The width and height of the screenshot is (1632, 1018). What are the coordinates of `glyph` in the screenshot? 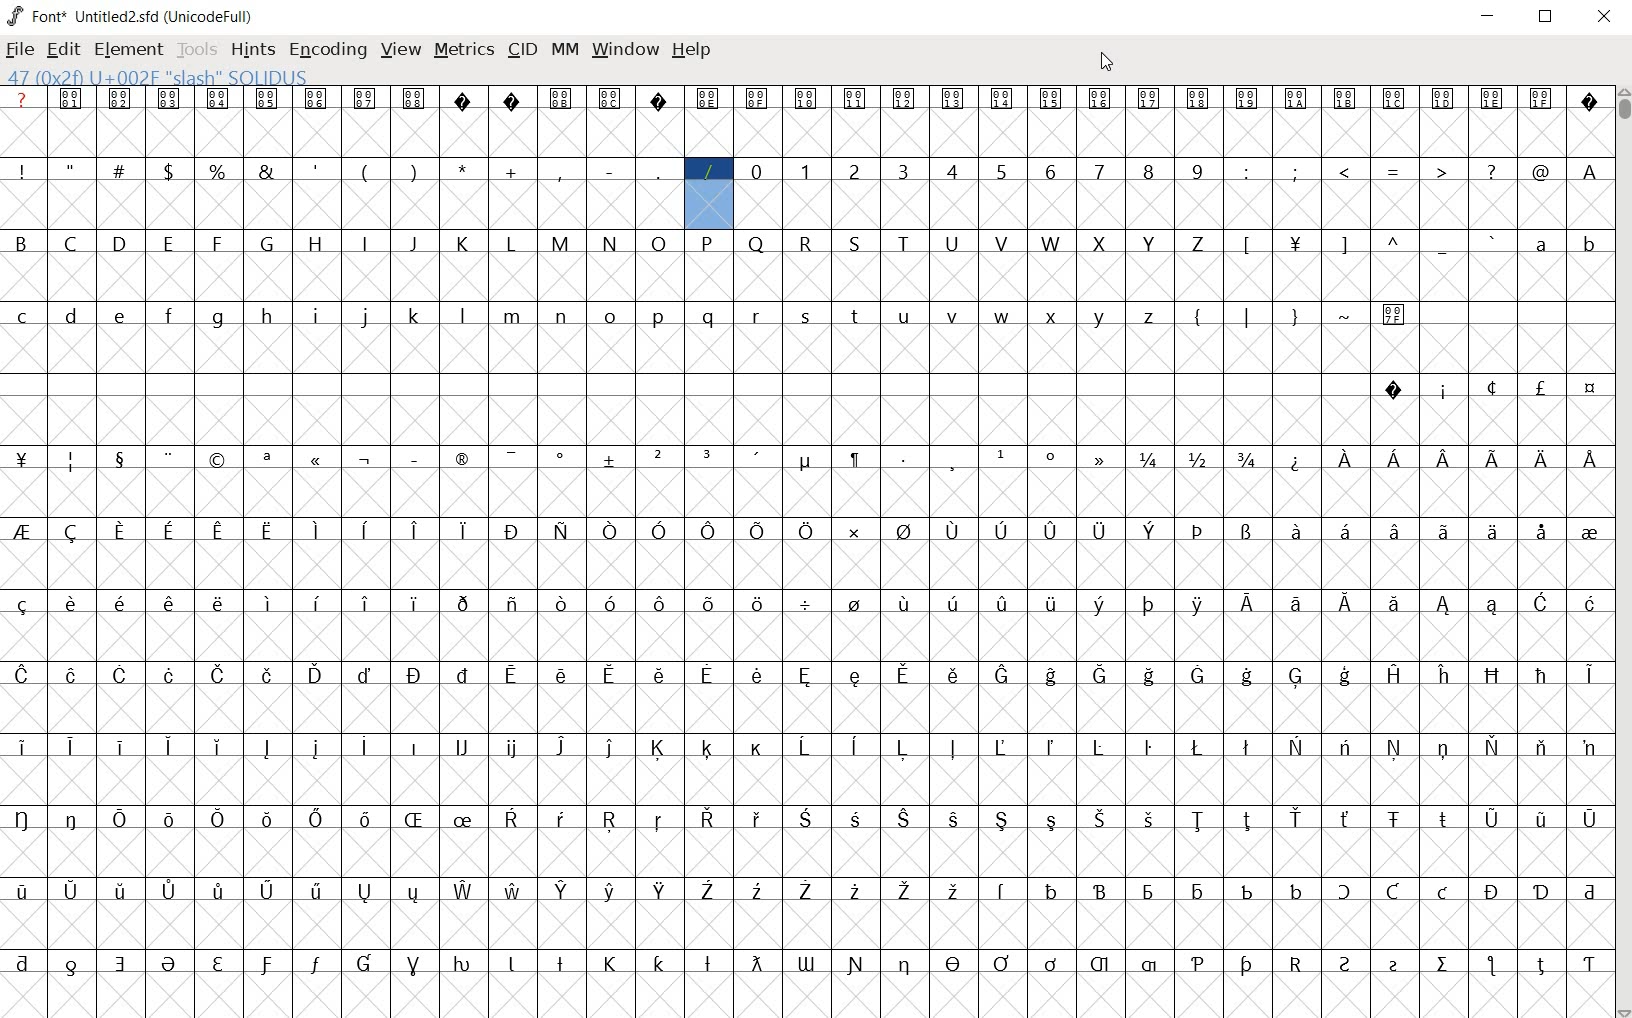 It's located at (1295, 891).